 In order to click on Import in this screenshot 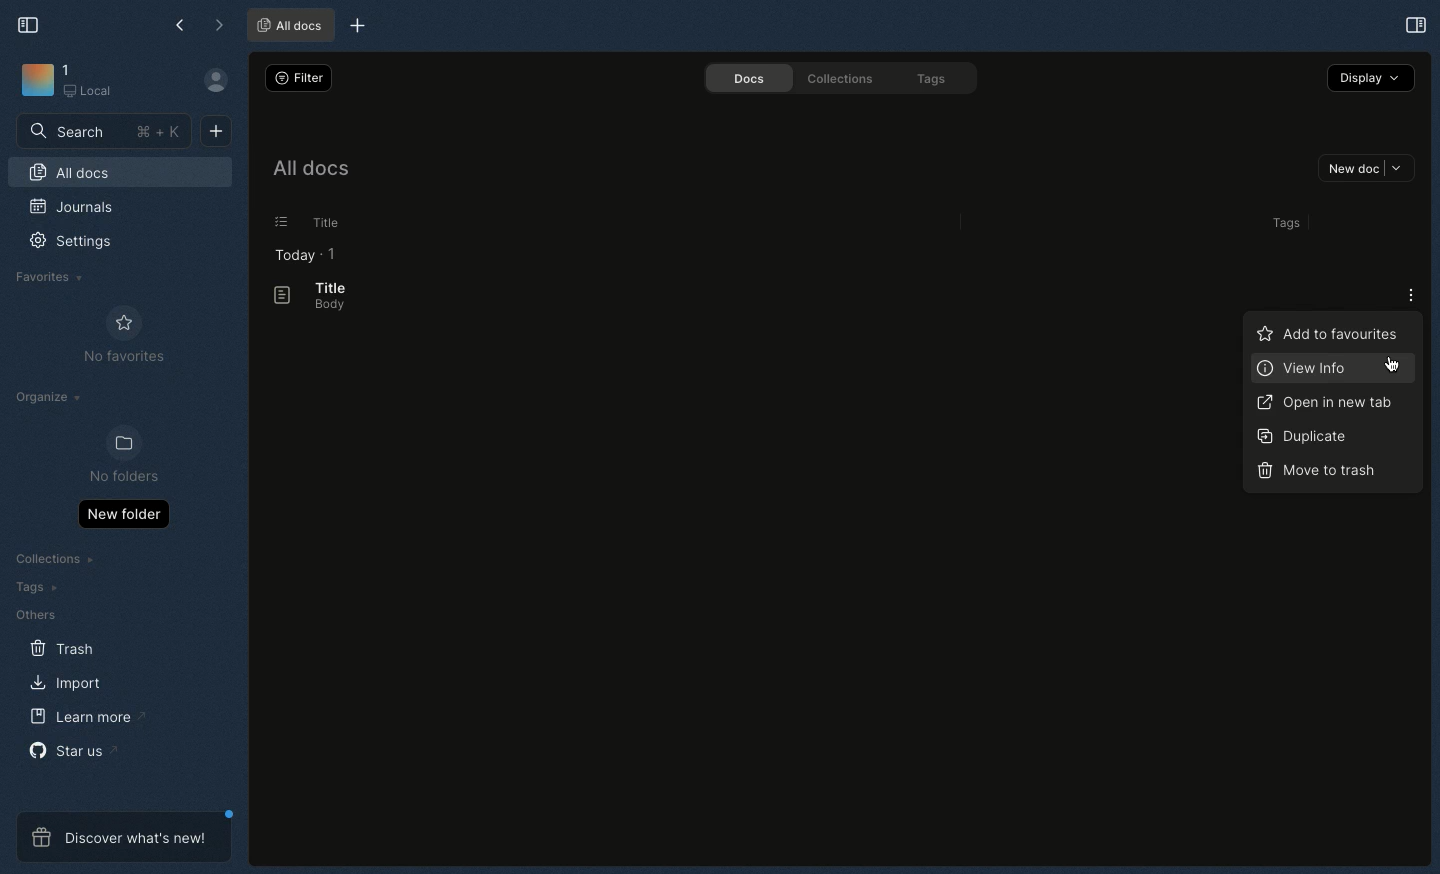, I will do `click(69, 682)`.